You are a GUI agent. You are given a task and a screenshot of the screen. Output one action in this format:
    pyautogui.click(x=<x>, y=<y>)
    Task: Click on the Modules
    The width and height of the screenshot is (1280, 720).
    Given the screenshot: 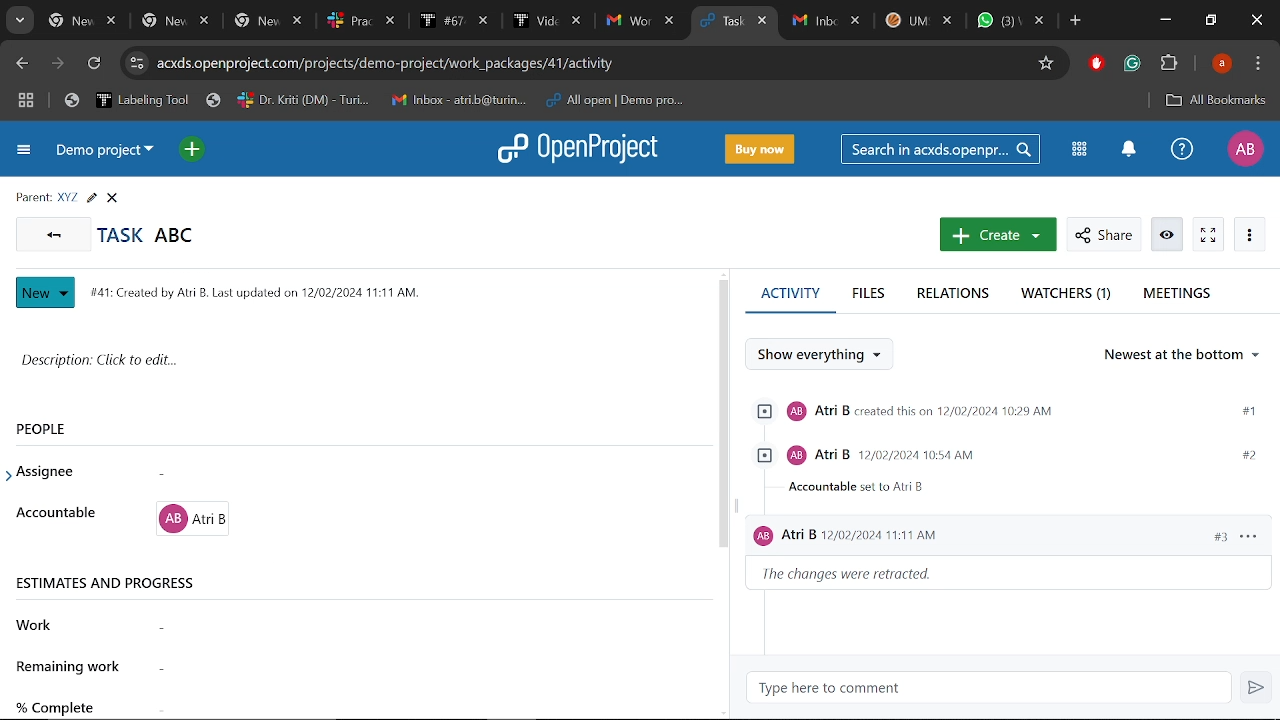 What is the action you would take?
    pyautogui.click(x=1076, y=148)
    